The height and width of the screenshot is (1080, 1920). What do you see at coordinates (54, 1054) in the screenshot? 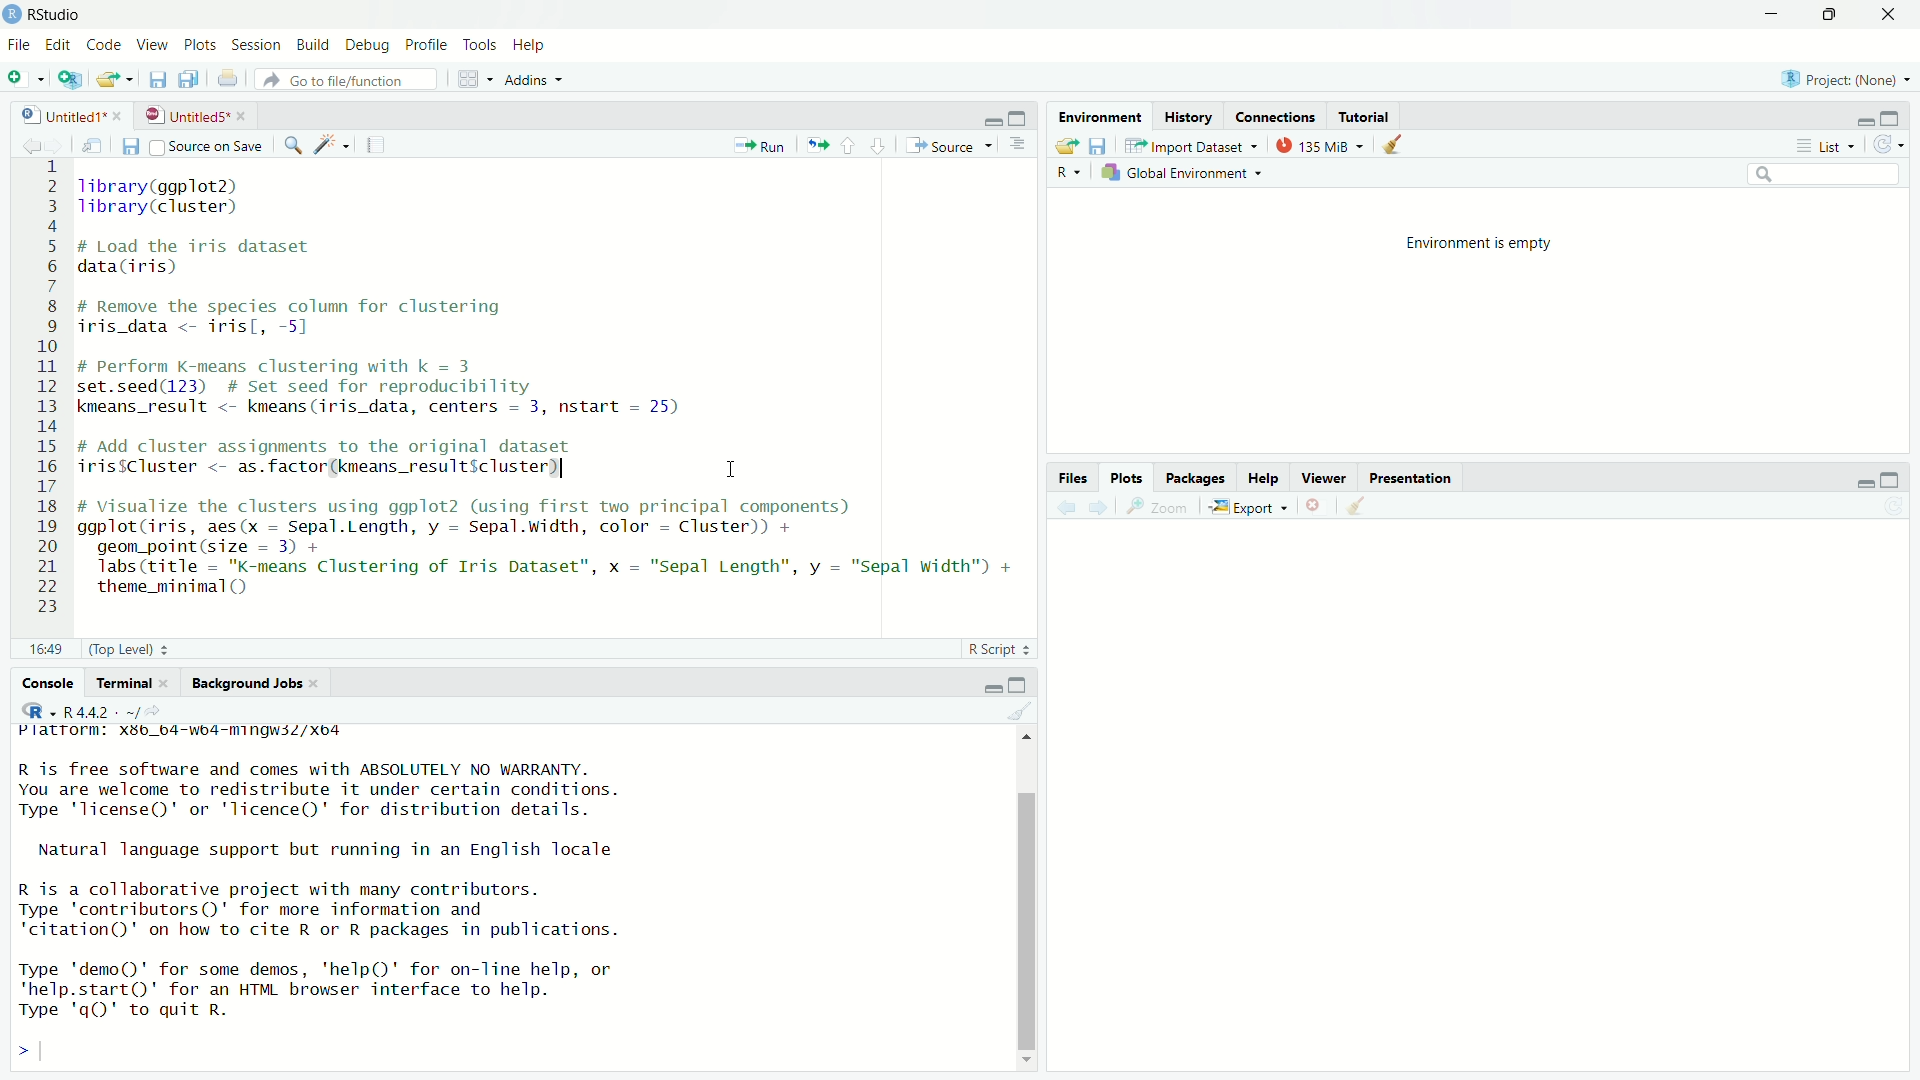
I see `typing cursor` at bounding box center [54, 1054].